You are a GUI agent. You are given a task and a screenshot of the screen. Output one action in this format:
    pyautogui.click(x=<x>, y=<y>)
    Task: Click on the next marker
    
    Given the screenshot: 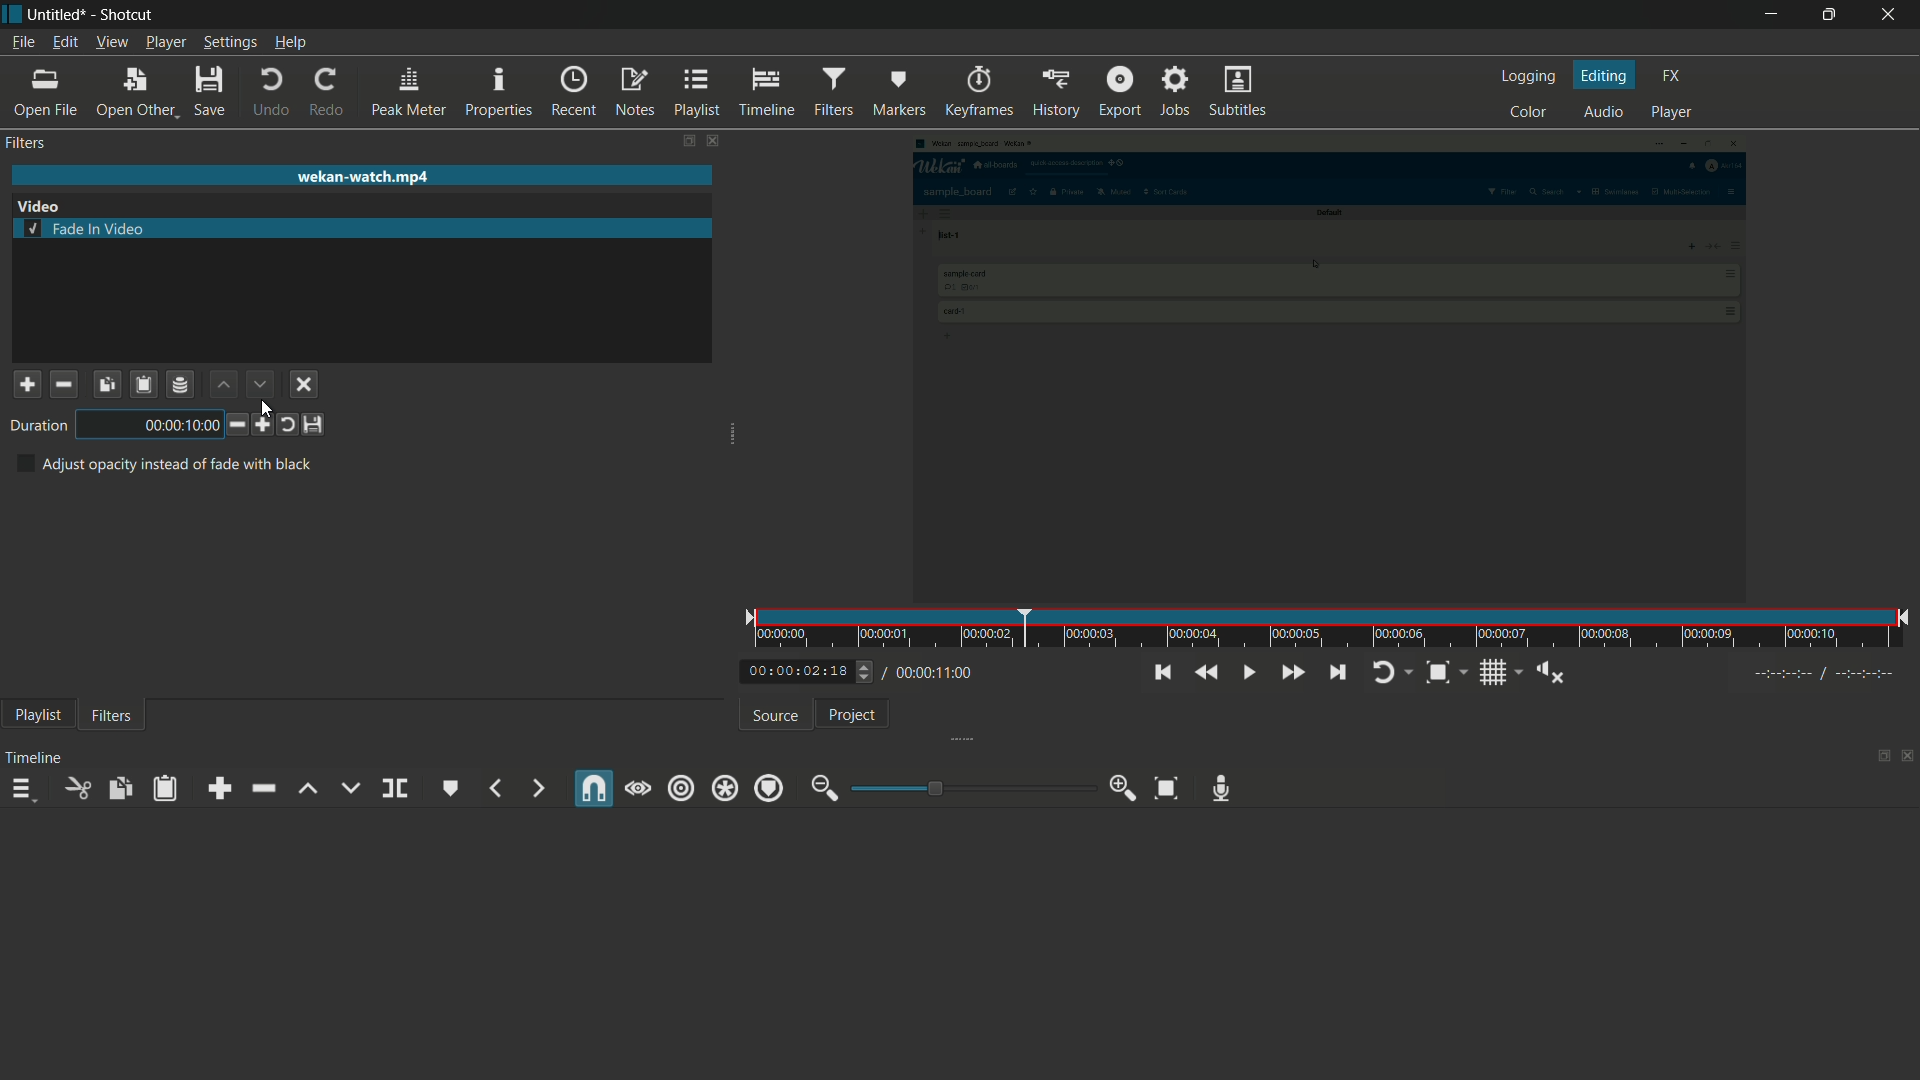 What is the action you would take?
    pyautogui.click(x=533, y=788)
    